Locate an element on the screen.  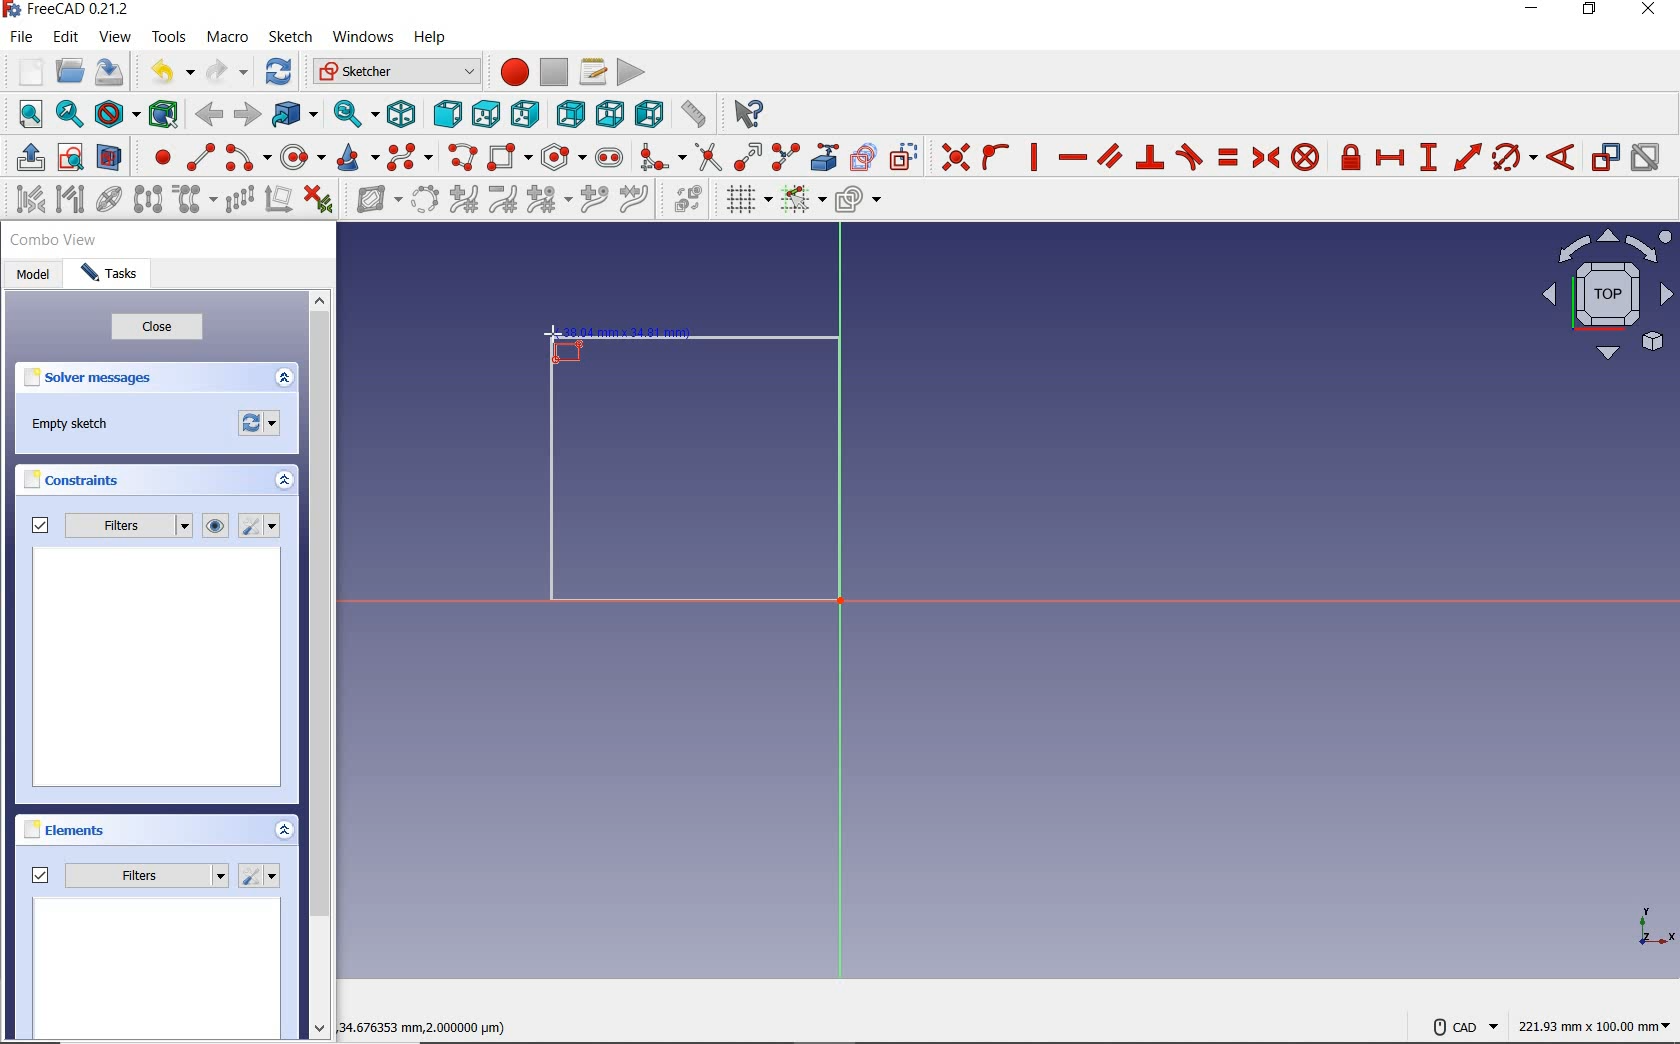
create external geometry is located at coordinates (826, 157).